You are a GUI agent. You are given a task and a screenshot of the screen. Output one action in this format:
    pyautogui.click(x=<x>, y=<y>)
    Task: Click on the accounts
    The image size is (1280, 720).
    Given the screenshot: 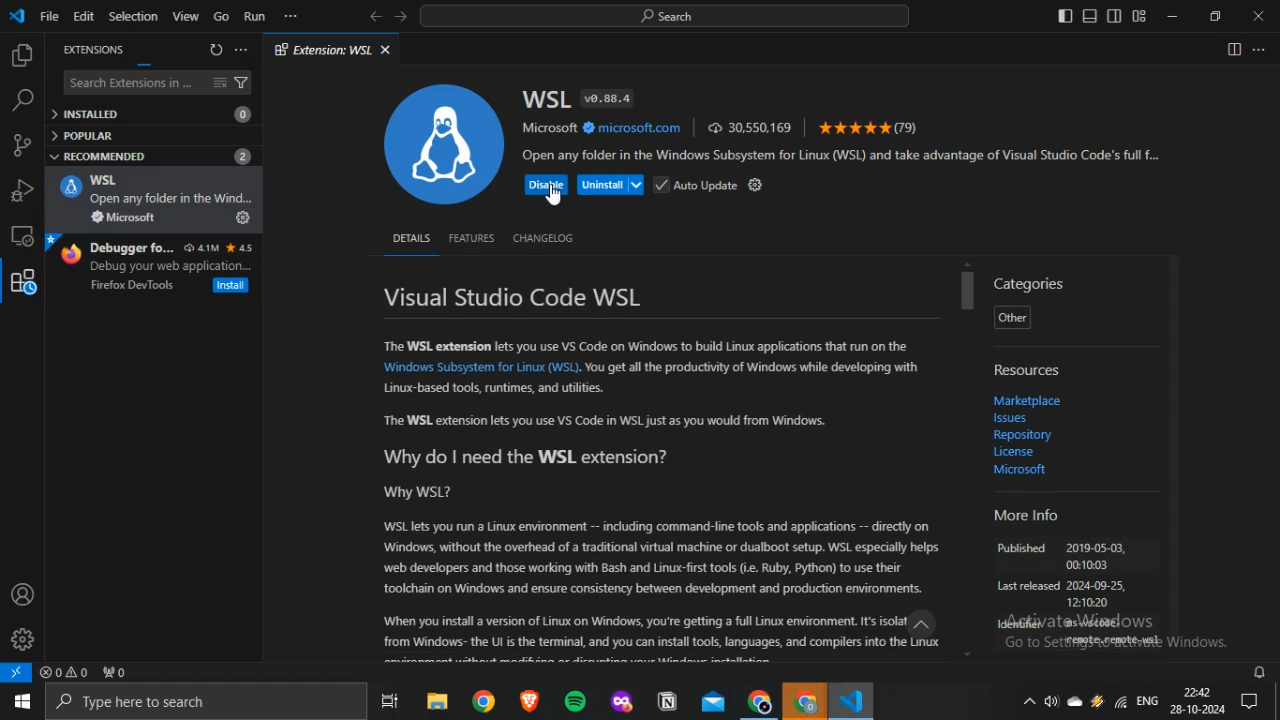 What is the action you would take?
    pyautogui.click(x=23, y=594)
    